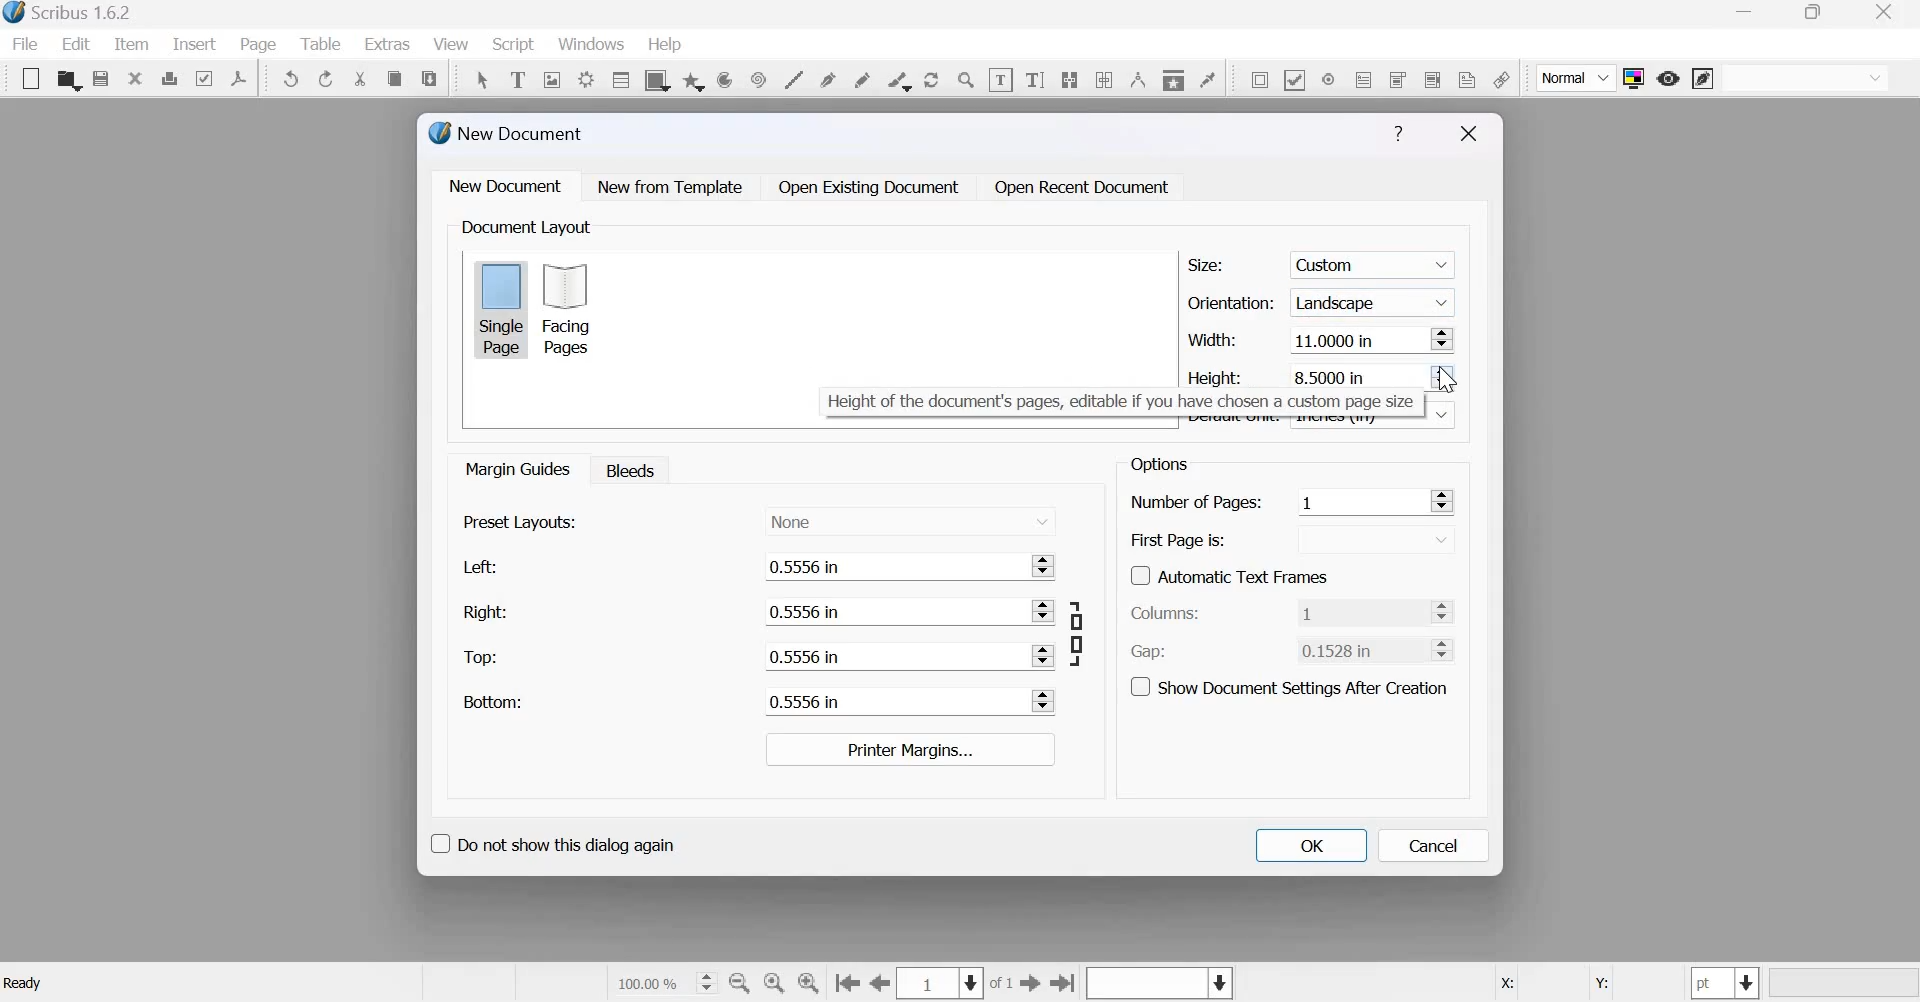 The image size is (1920, 1002). Describe the element at coordinates (1044, 655) in the screenshot. I see `Increase and Decrease` at that location.